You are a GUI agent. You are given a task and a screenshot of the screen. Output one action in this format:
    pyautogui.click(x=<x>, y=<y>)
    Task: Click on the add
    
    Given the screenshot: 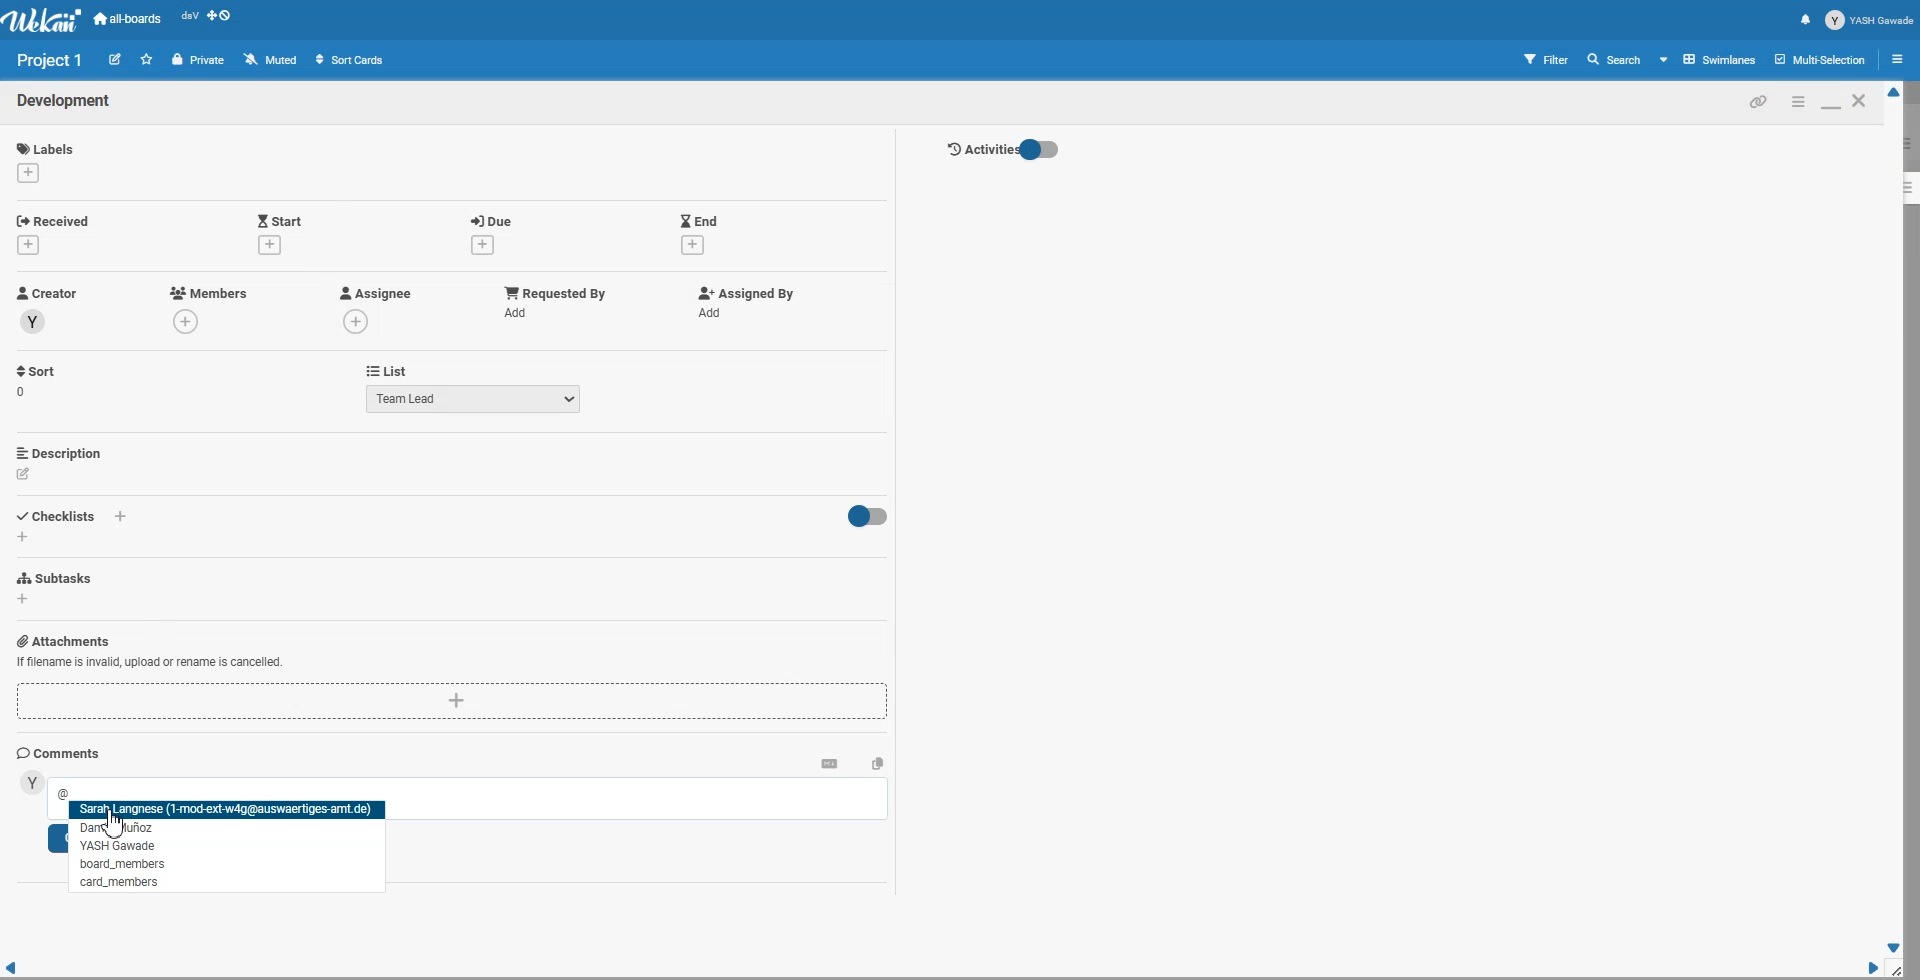 What is the action you would take?
    pyautogui.click(x=692, y=246)
    